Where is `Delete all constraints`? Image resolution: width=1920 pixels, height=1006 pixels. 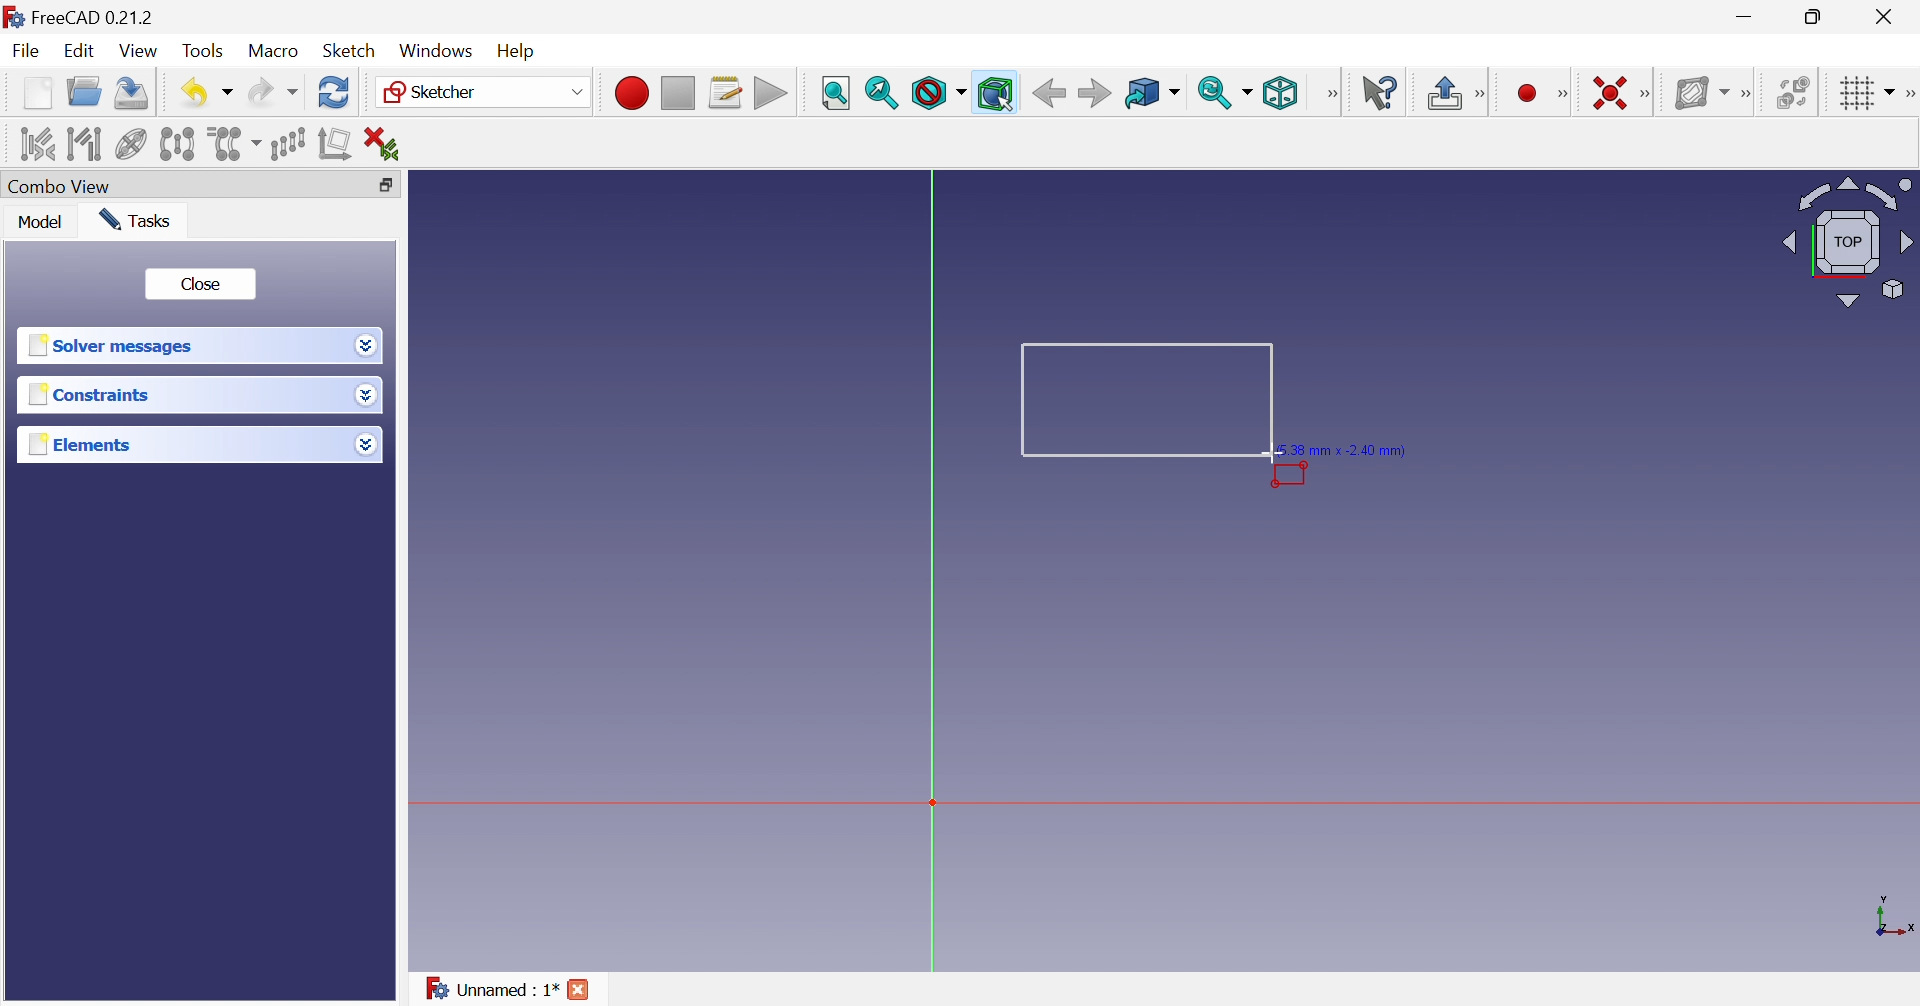 Delete all constraints is located at coordinates (382, 144).